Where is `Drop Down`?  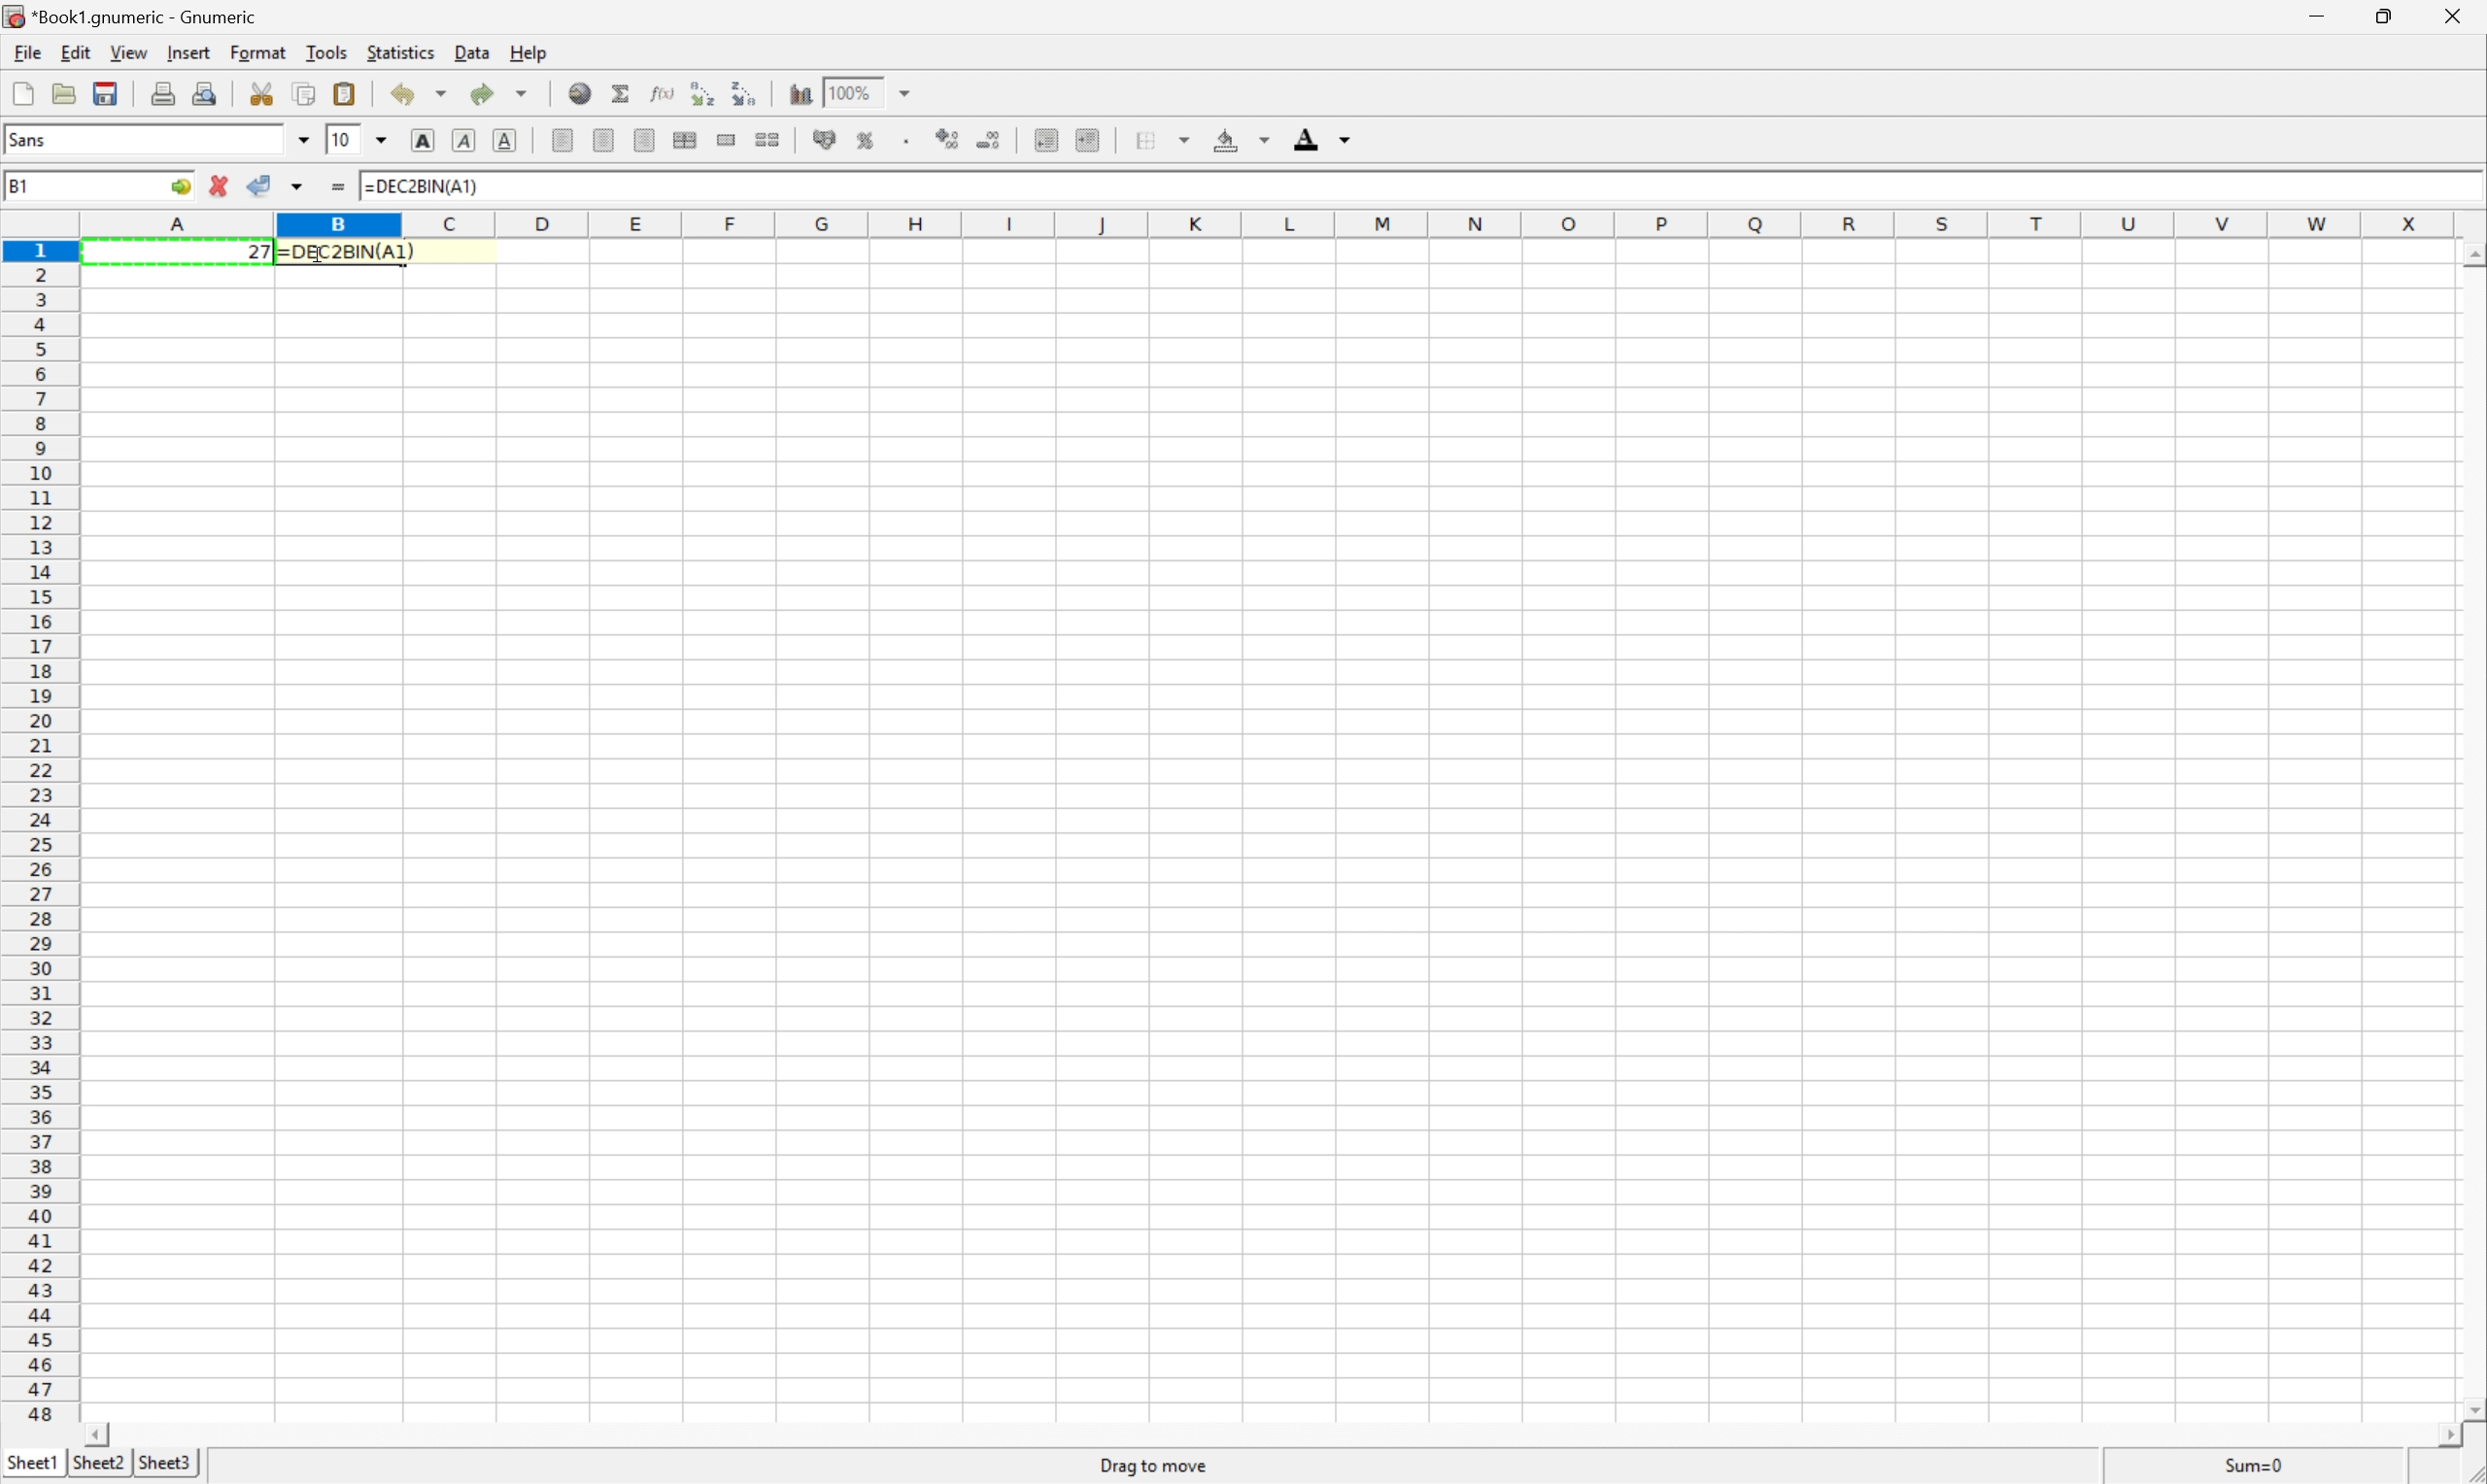 Drop Down is located at coordinates (386, 141).